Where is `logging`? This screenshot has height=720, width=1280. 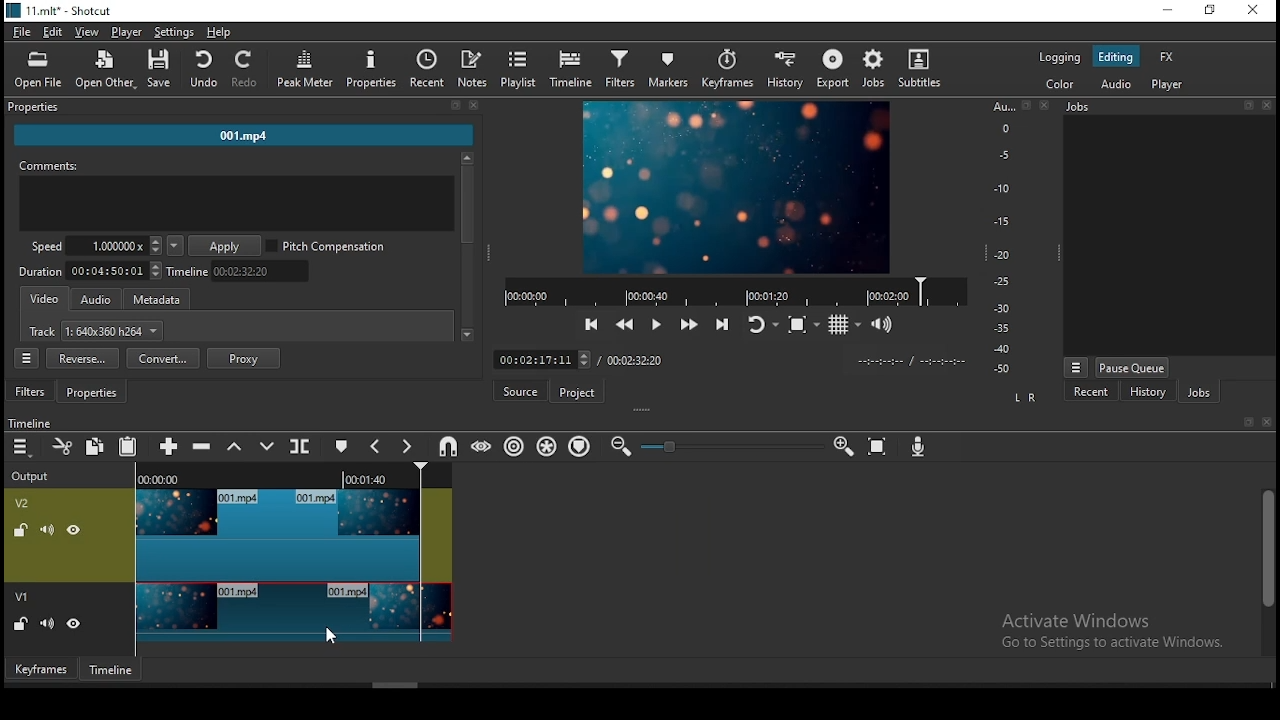 logging is located at coordinates (1060, 56).